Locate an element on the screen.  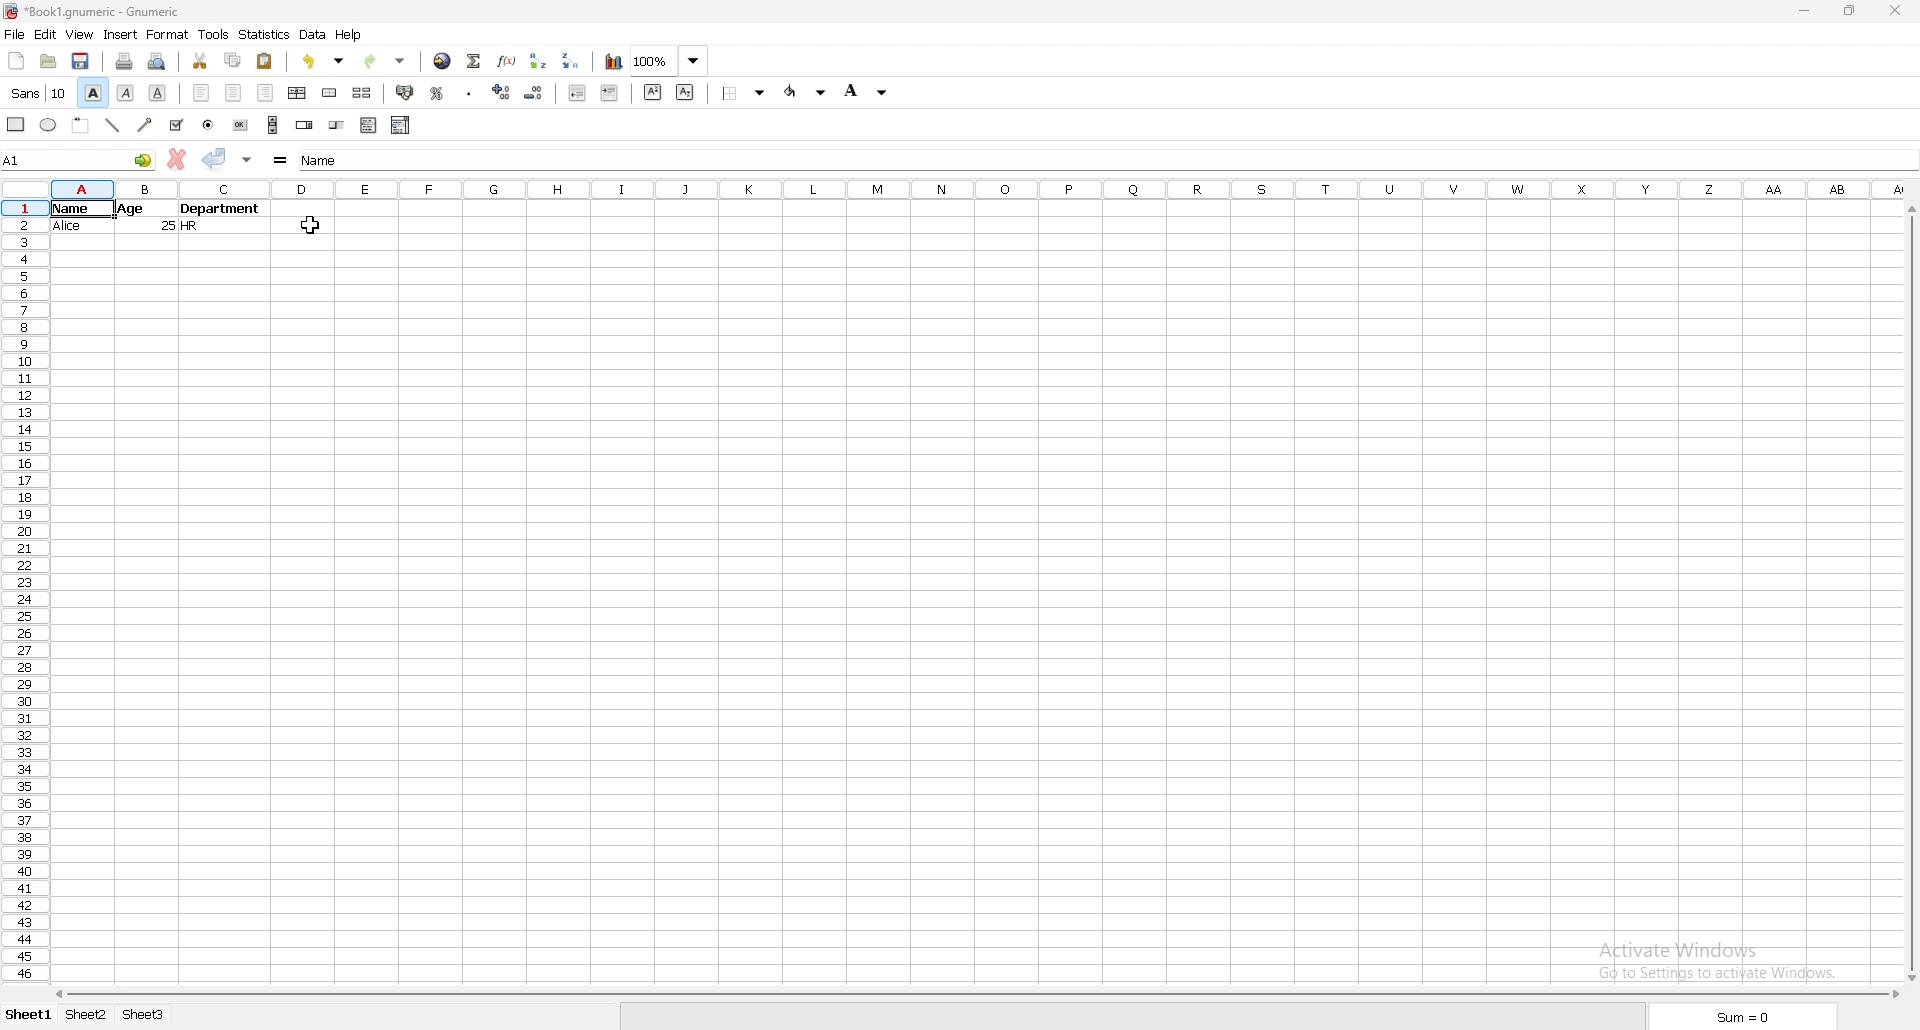
accounting is located at coordinates (404, 92).